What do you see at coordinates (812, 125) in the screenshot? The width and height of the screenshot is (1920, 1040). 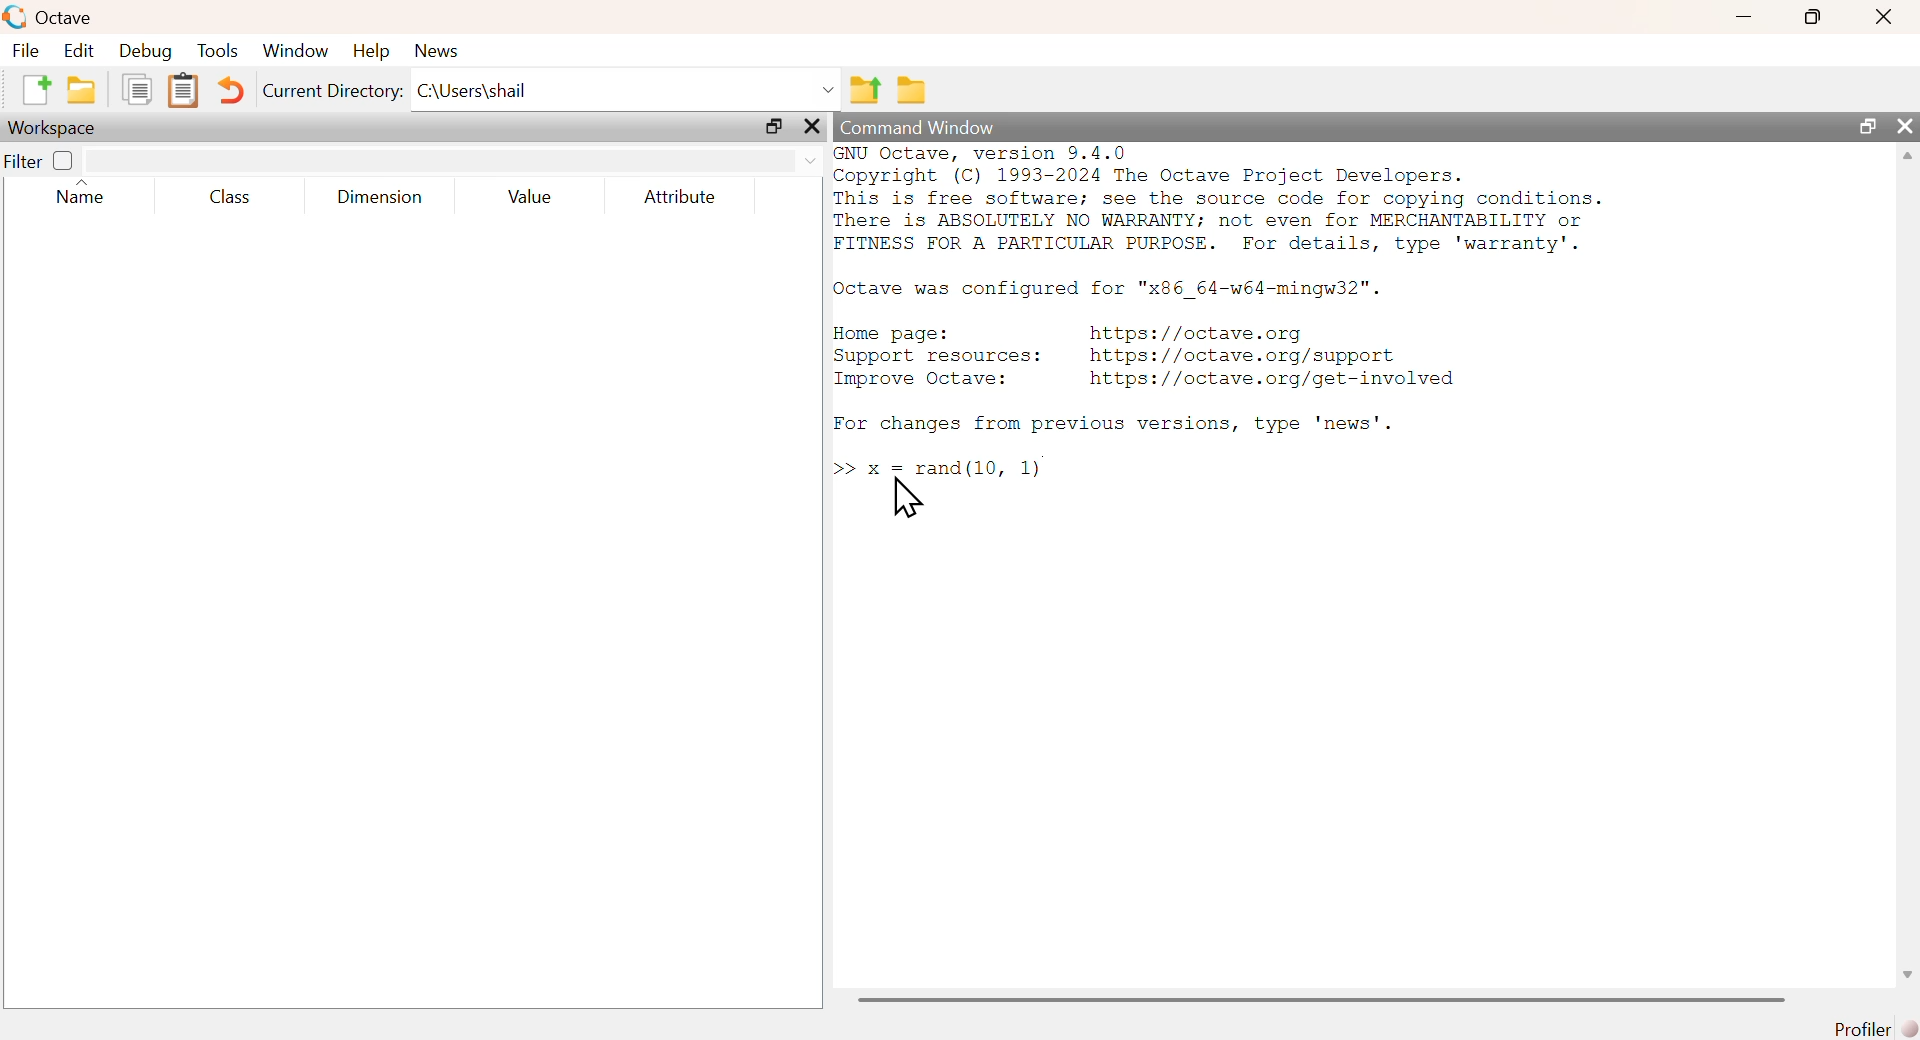 I see `close` at bounding box center [812, 125].